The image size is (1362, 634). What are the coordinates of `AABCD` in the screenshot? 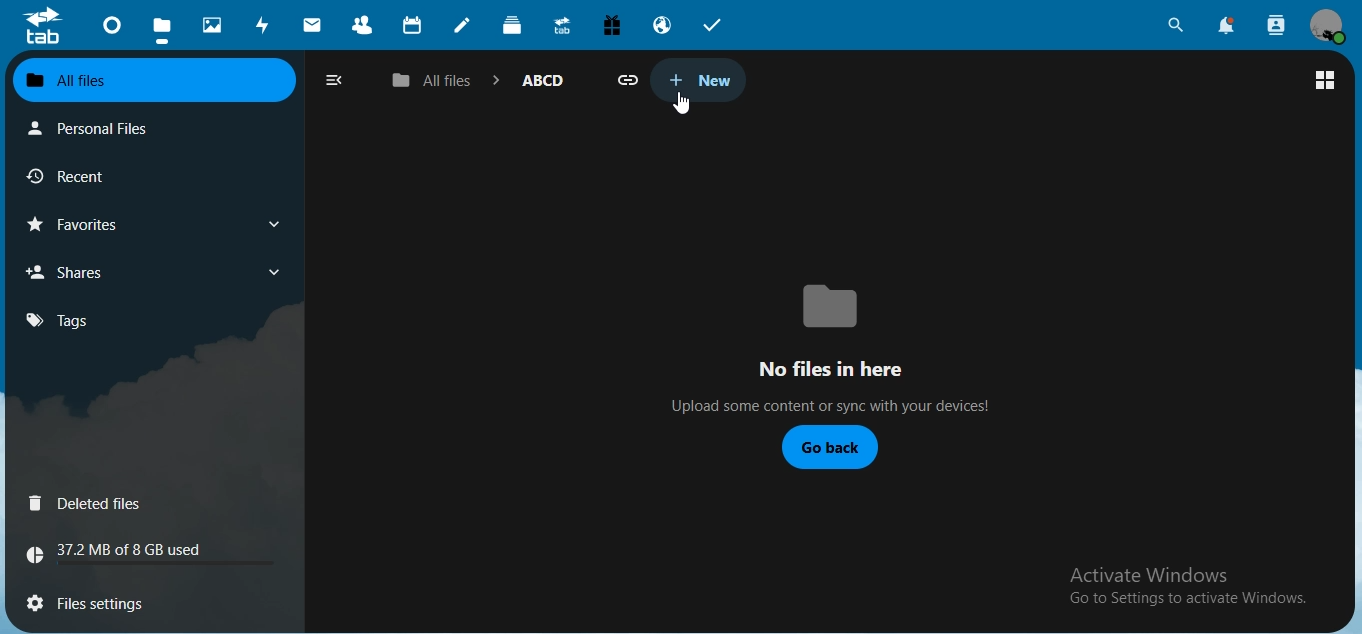 It's located at (543, 79).